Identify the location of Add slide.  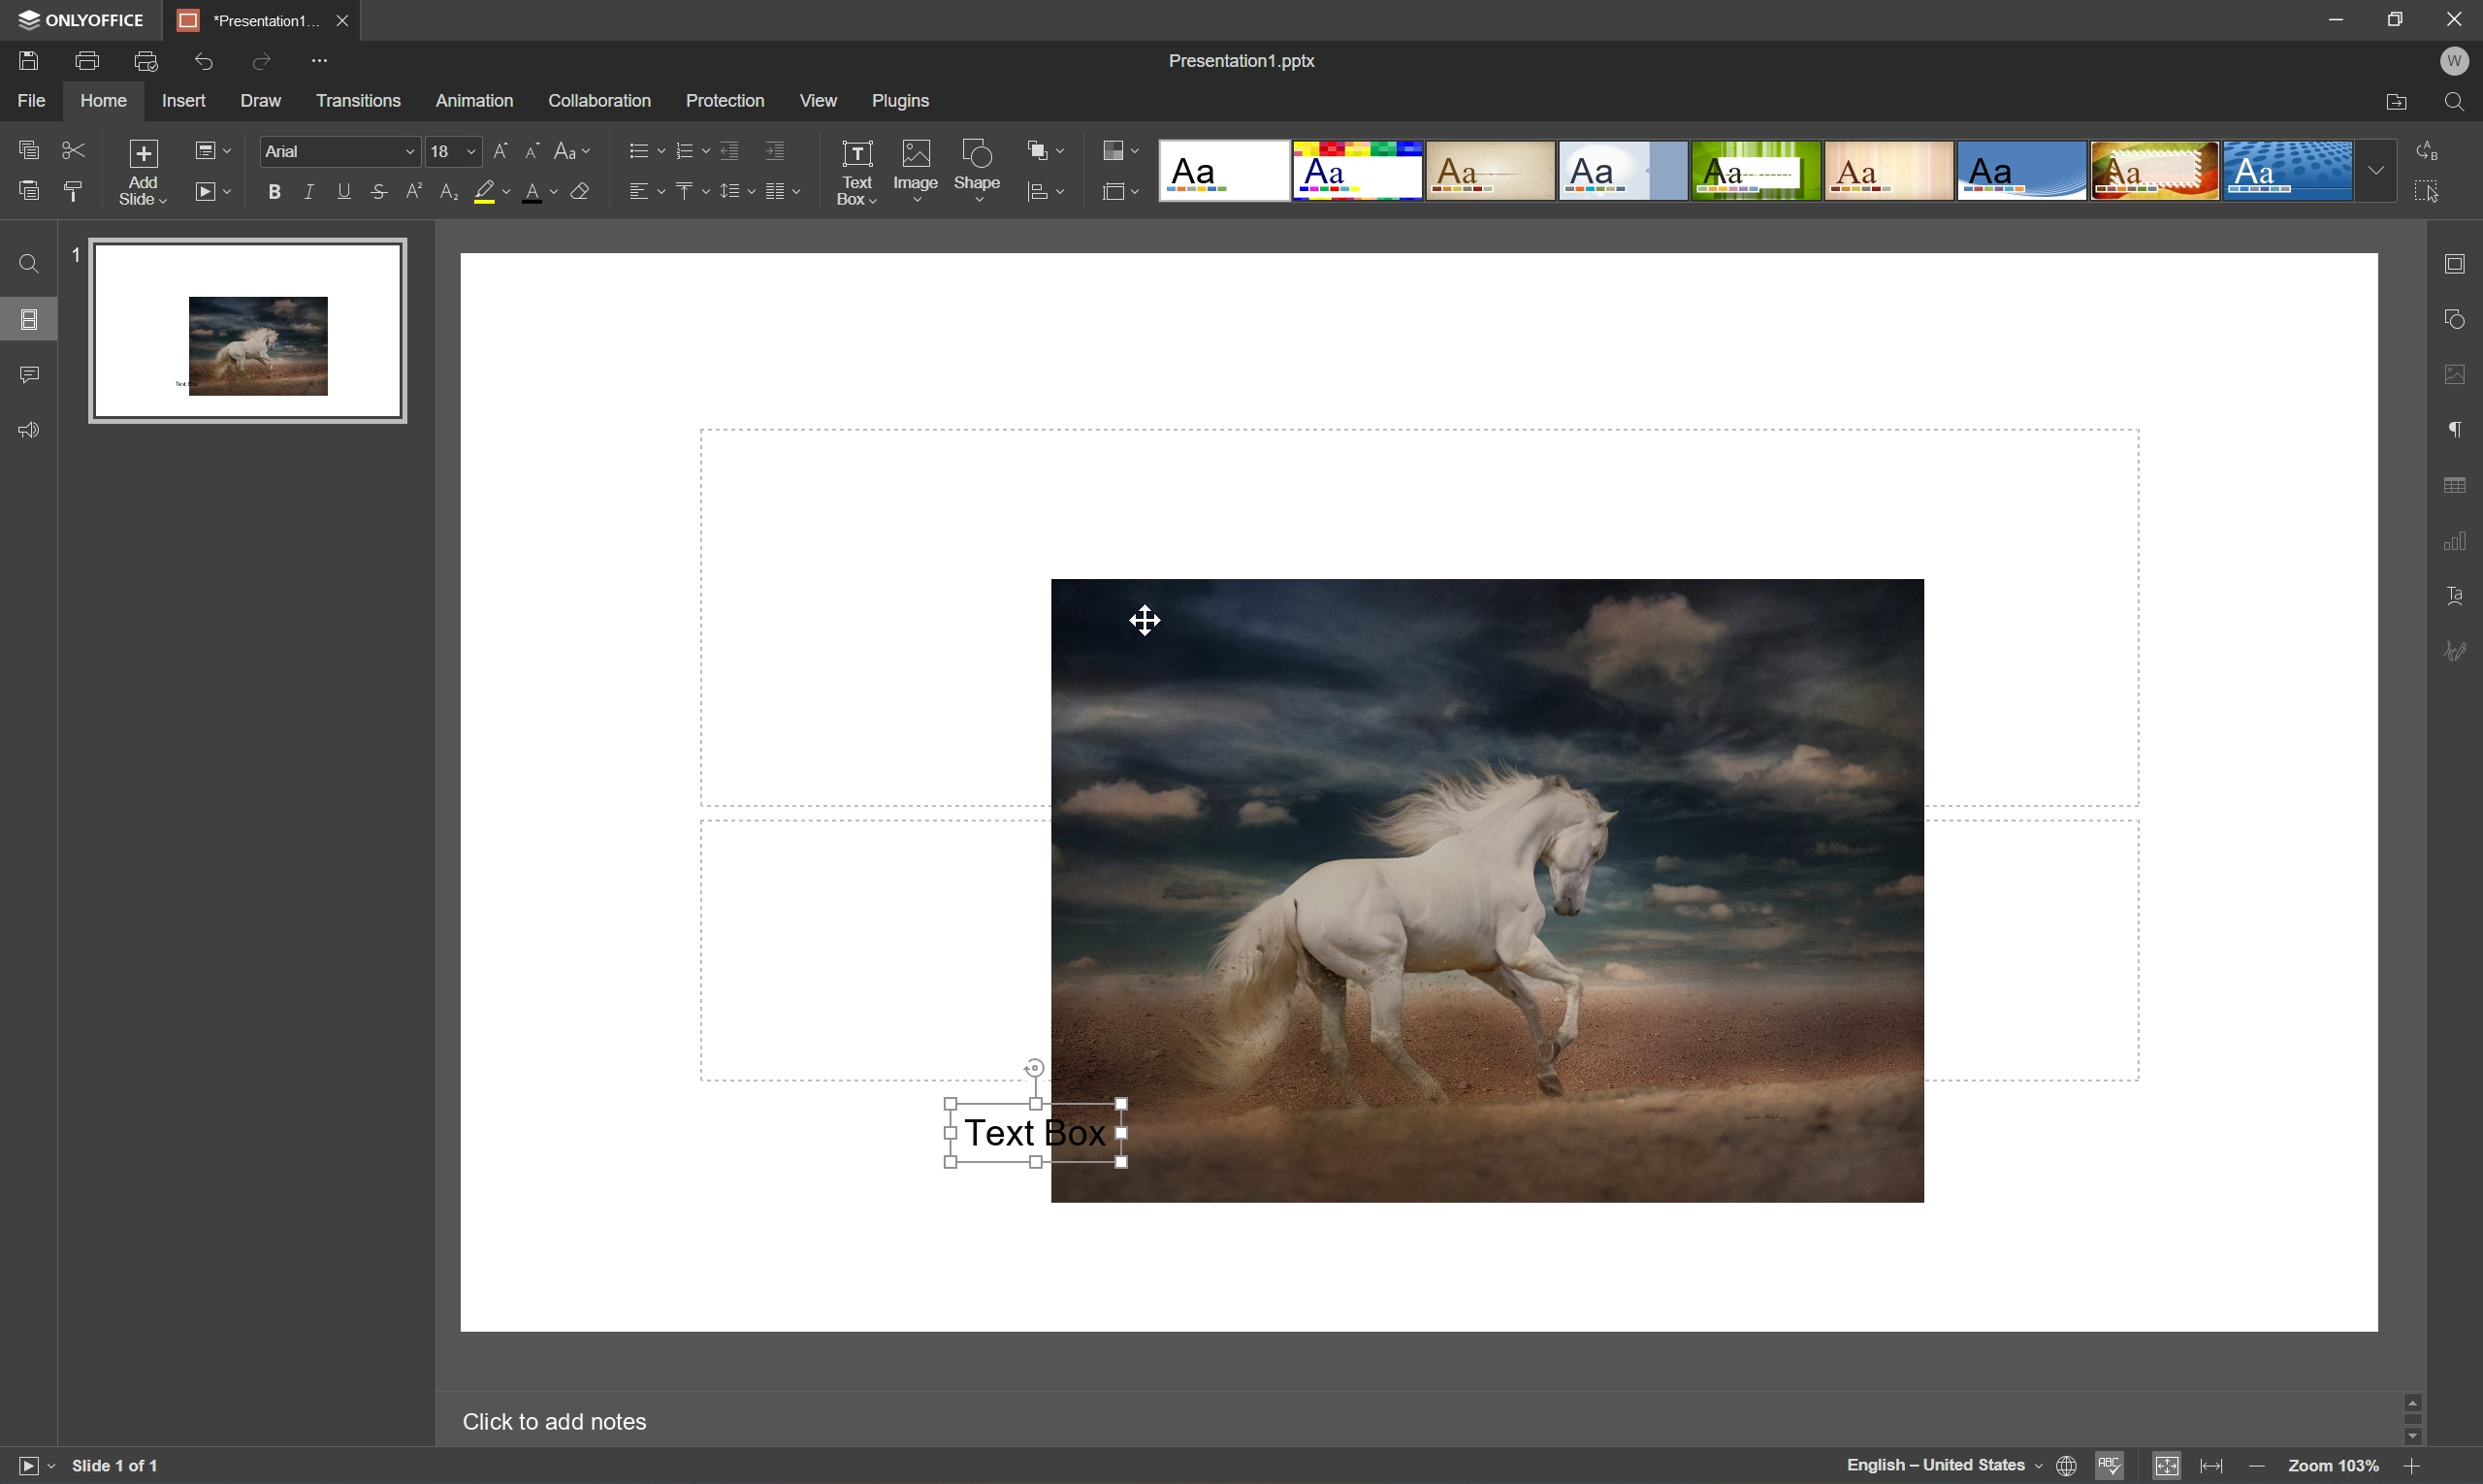
(148, 176).